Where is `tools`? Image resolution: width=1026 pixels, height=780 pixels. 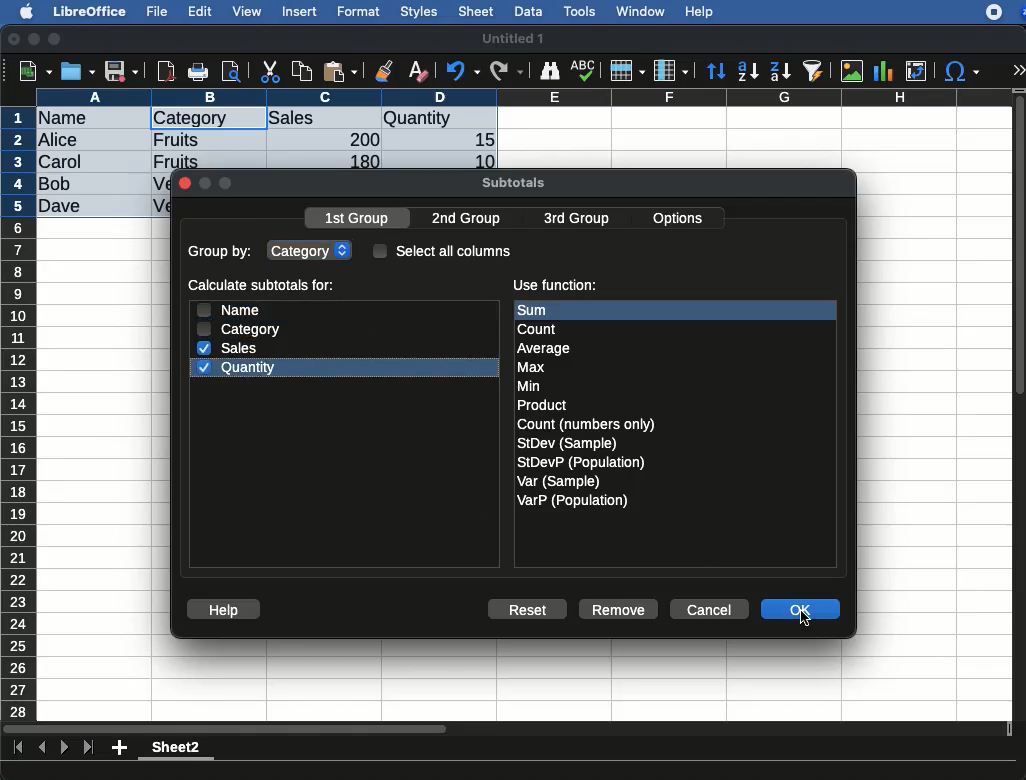
tools is located at coordinates (581, 11).